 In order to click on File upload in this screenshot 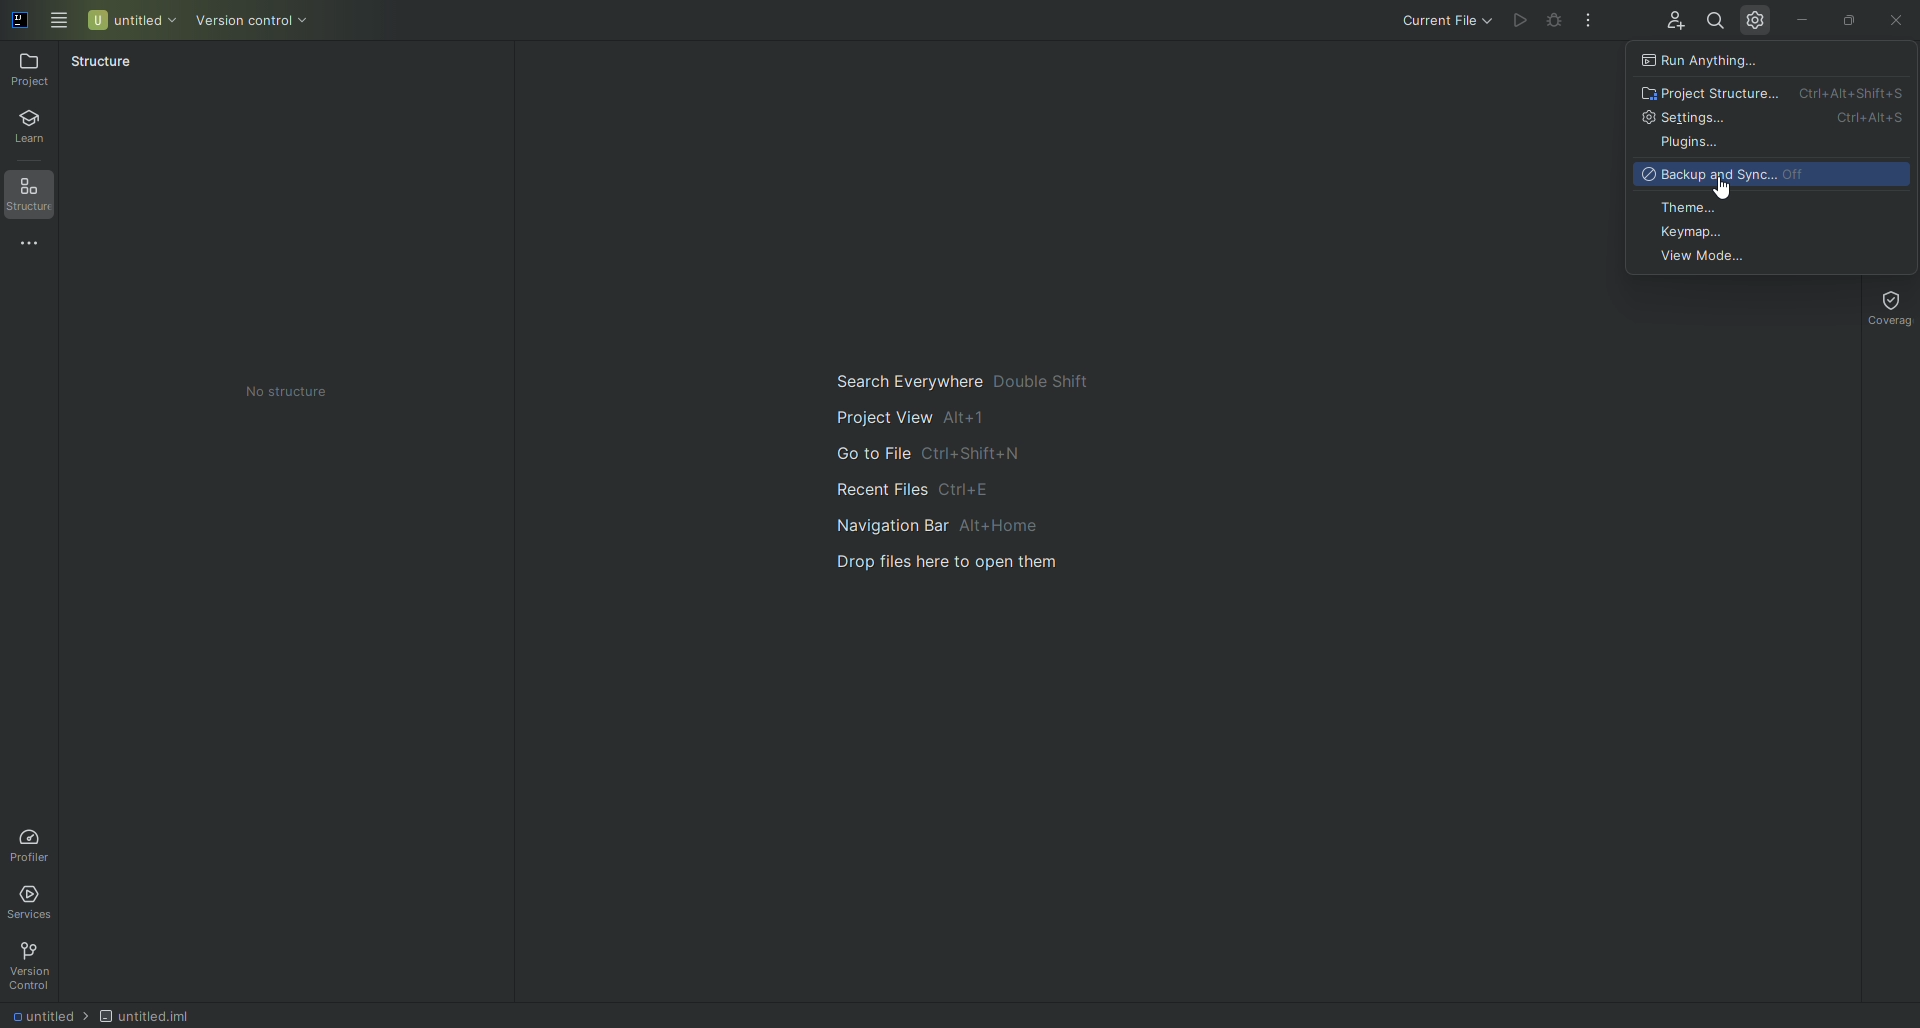, I will do `click(960, 562)`.